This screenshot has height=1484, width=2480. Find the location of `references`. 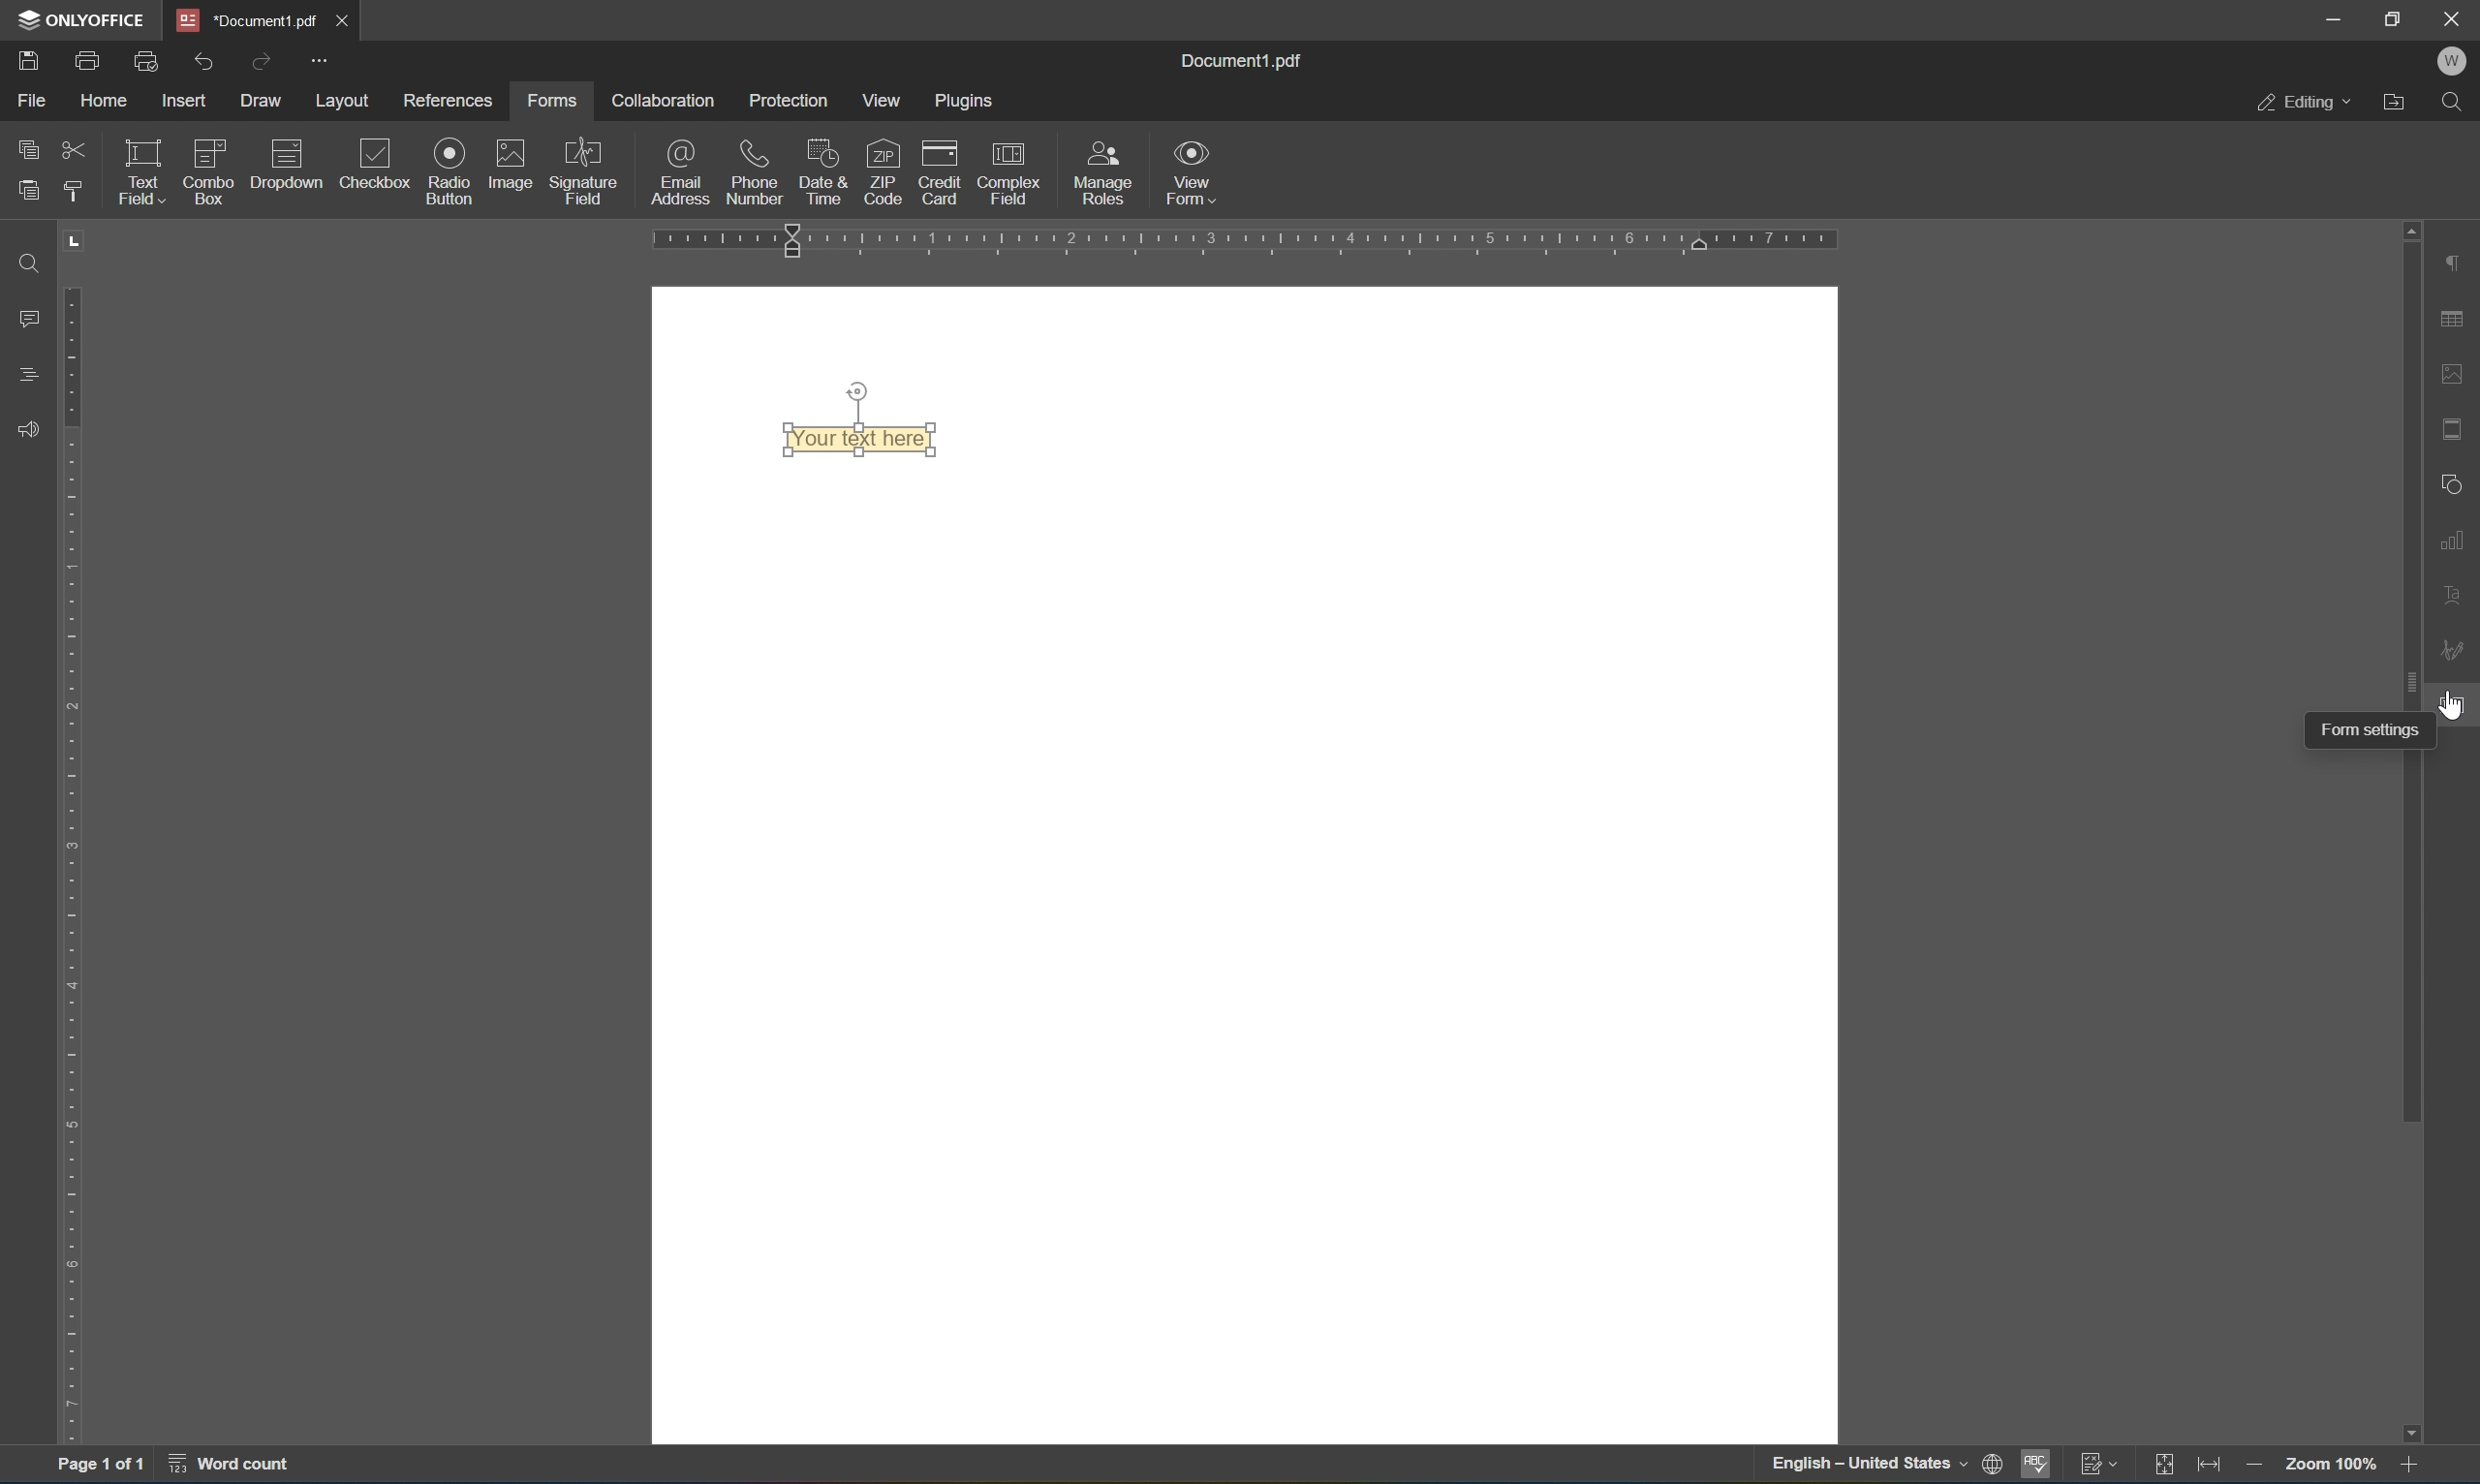

references is located at coordinates (452, 101).